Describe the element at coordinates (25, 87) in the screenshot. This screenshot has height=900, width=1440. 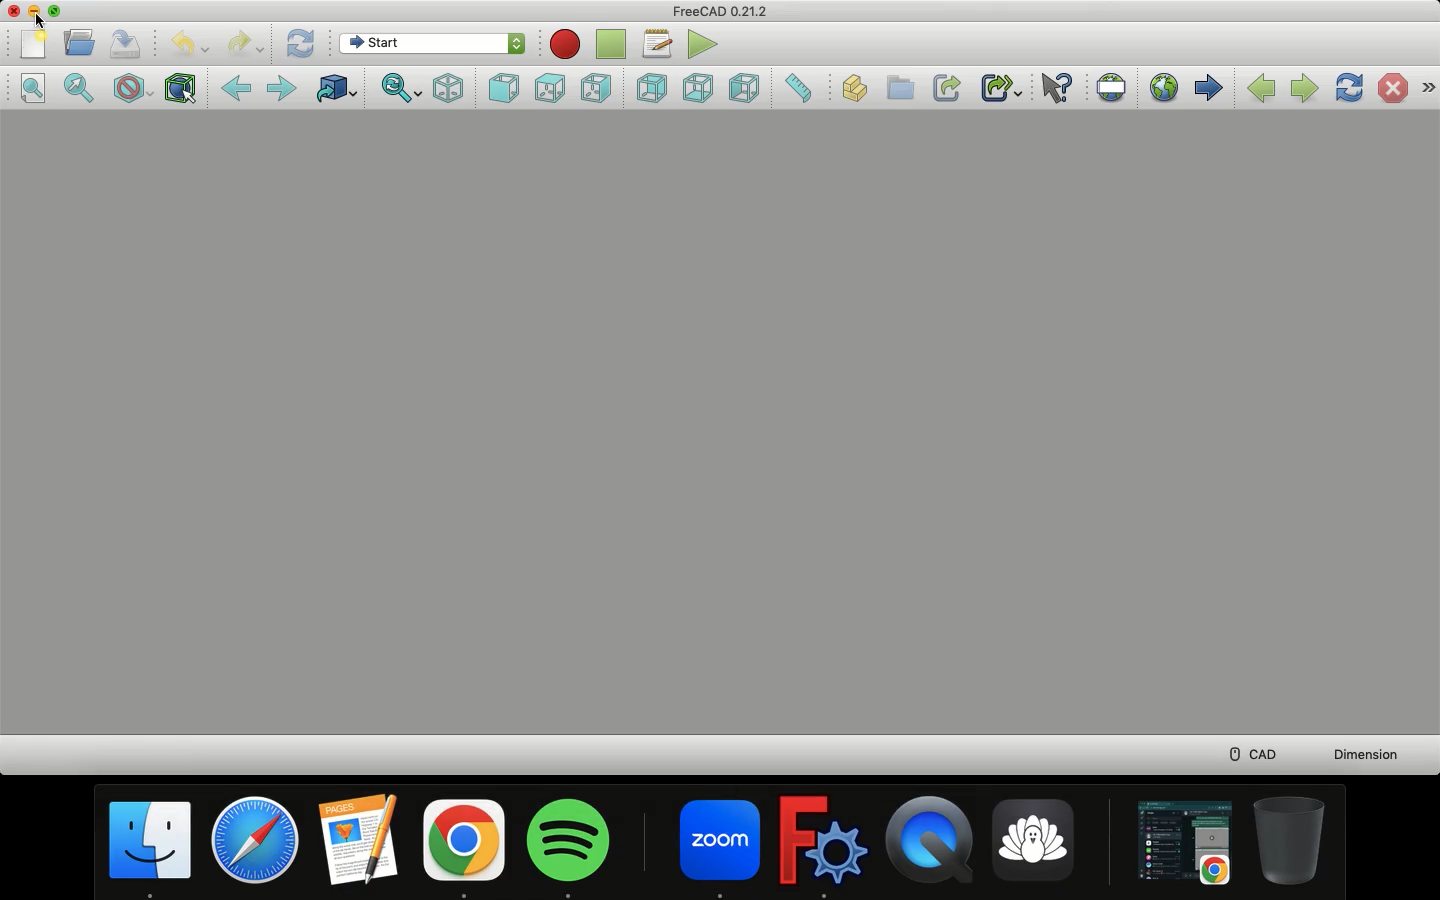
I see `Fit all` at that location.